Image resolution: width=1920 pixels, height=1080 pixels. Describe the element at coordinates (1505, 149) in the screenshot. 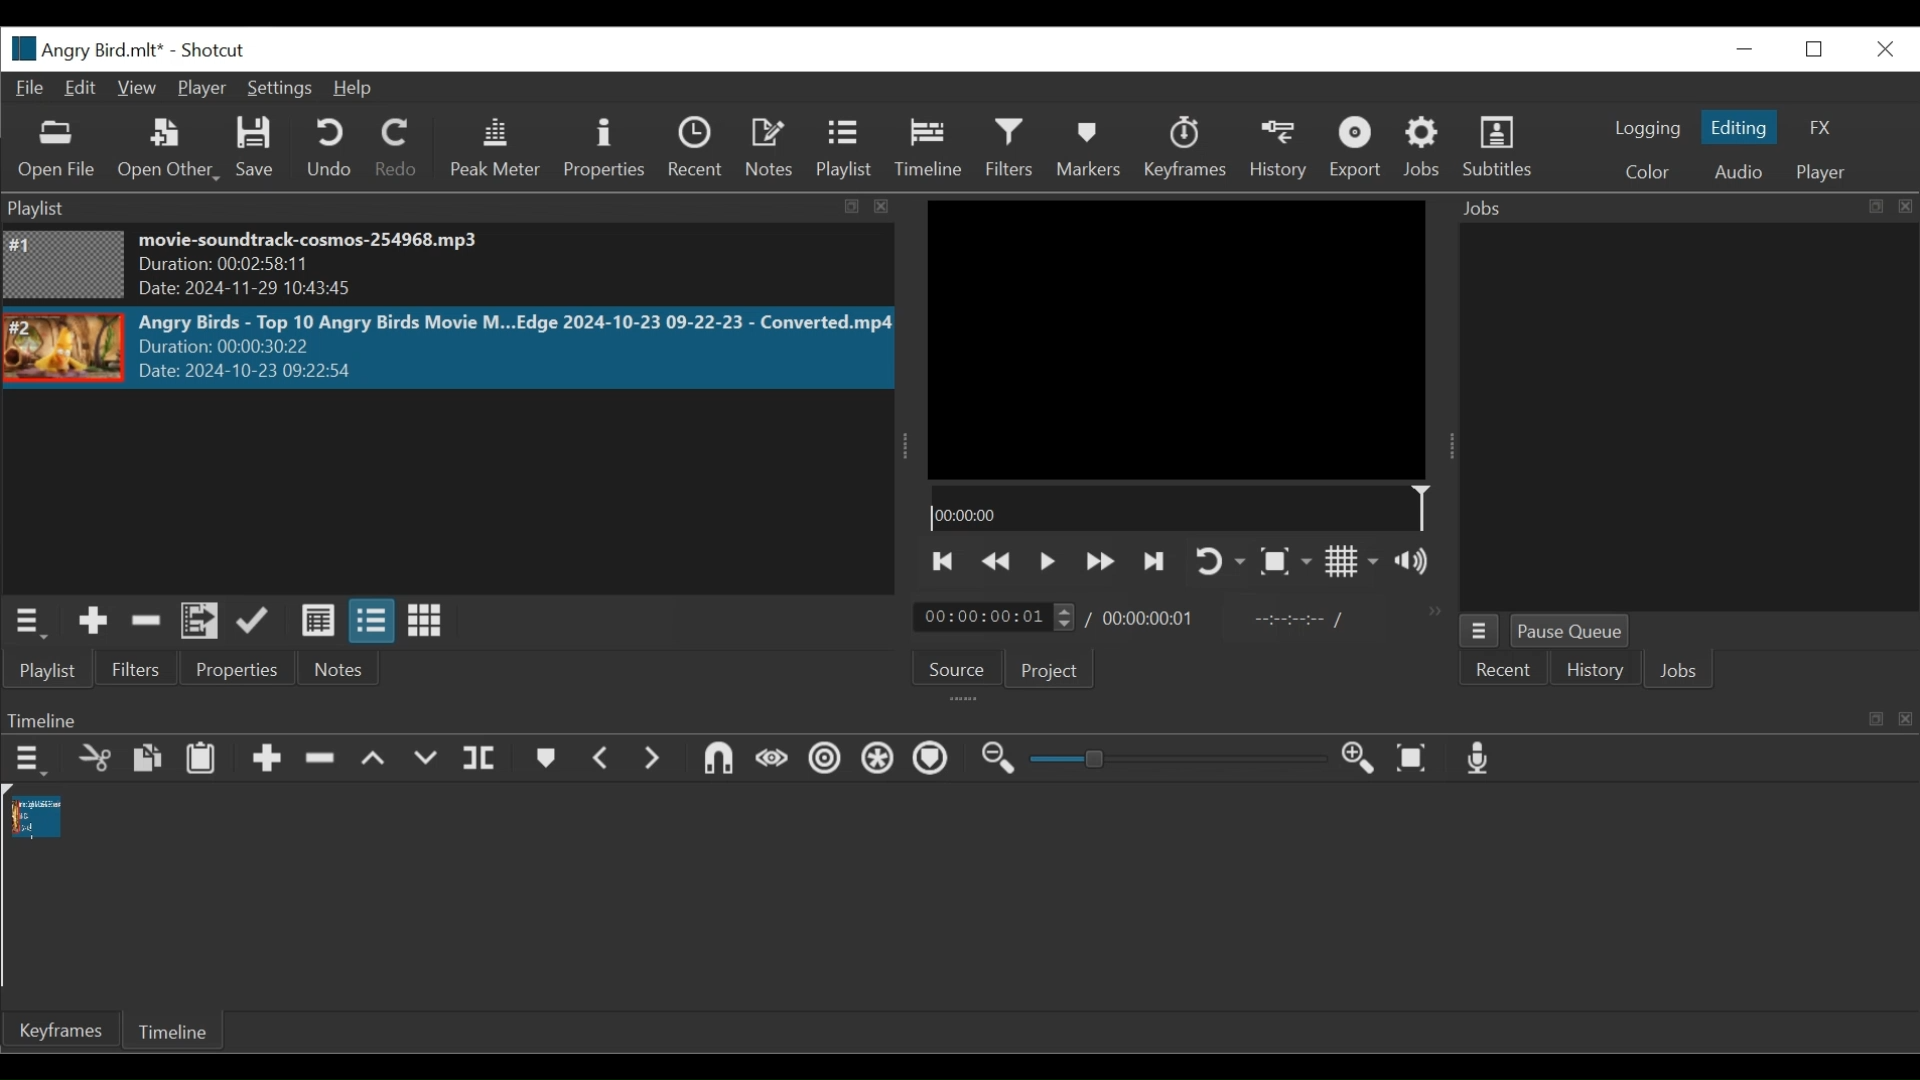

I see `Subtitles` at that location.